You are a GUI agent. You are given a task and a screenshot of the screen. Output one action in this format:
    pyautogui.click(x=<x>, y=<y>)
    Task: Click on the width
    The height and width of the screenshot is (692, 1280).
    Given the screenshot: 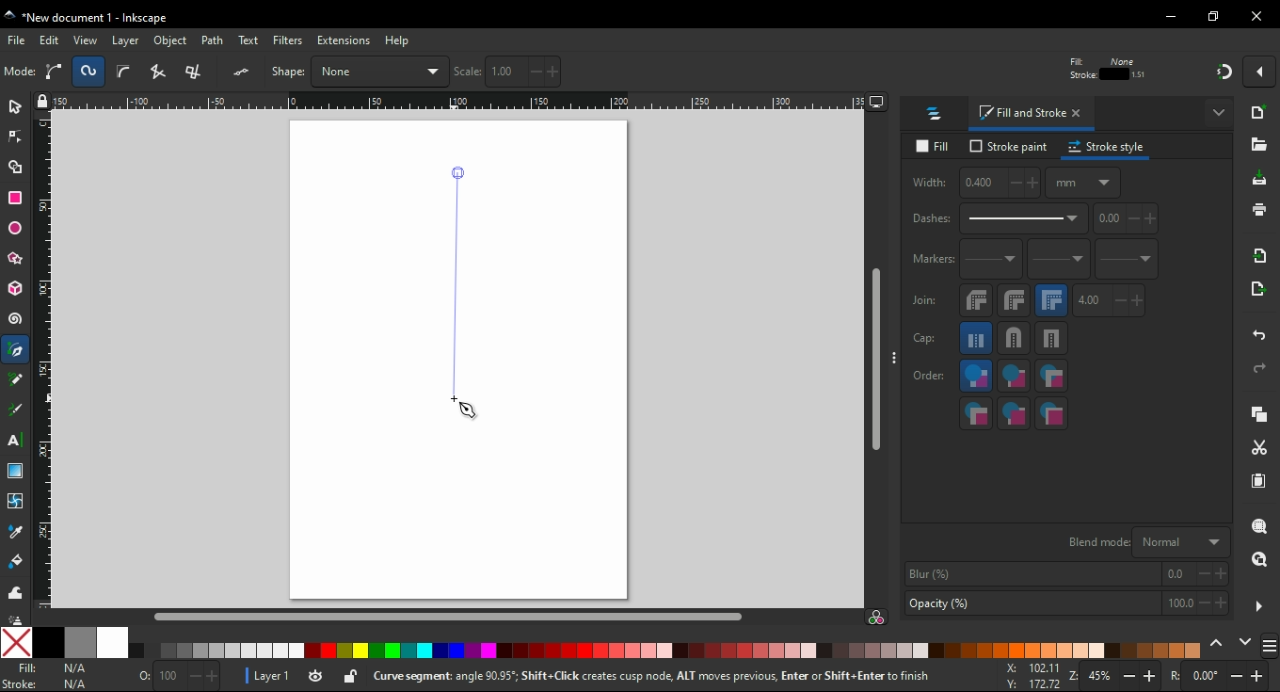 What is the action you would take?
    pyautogui.click(x=765, y=71)
    